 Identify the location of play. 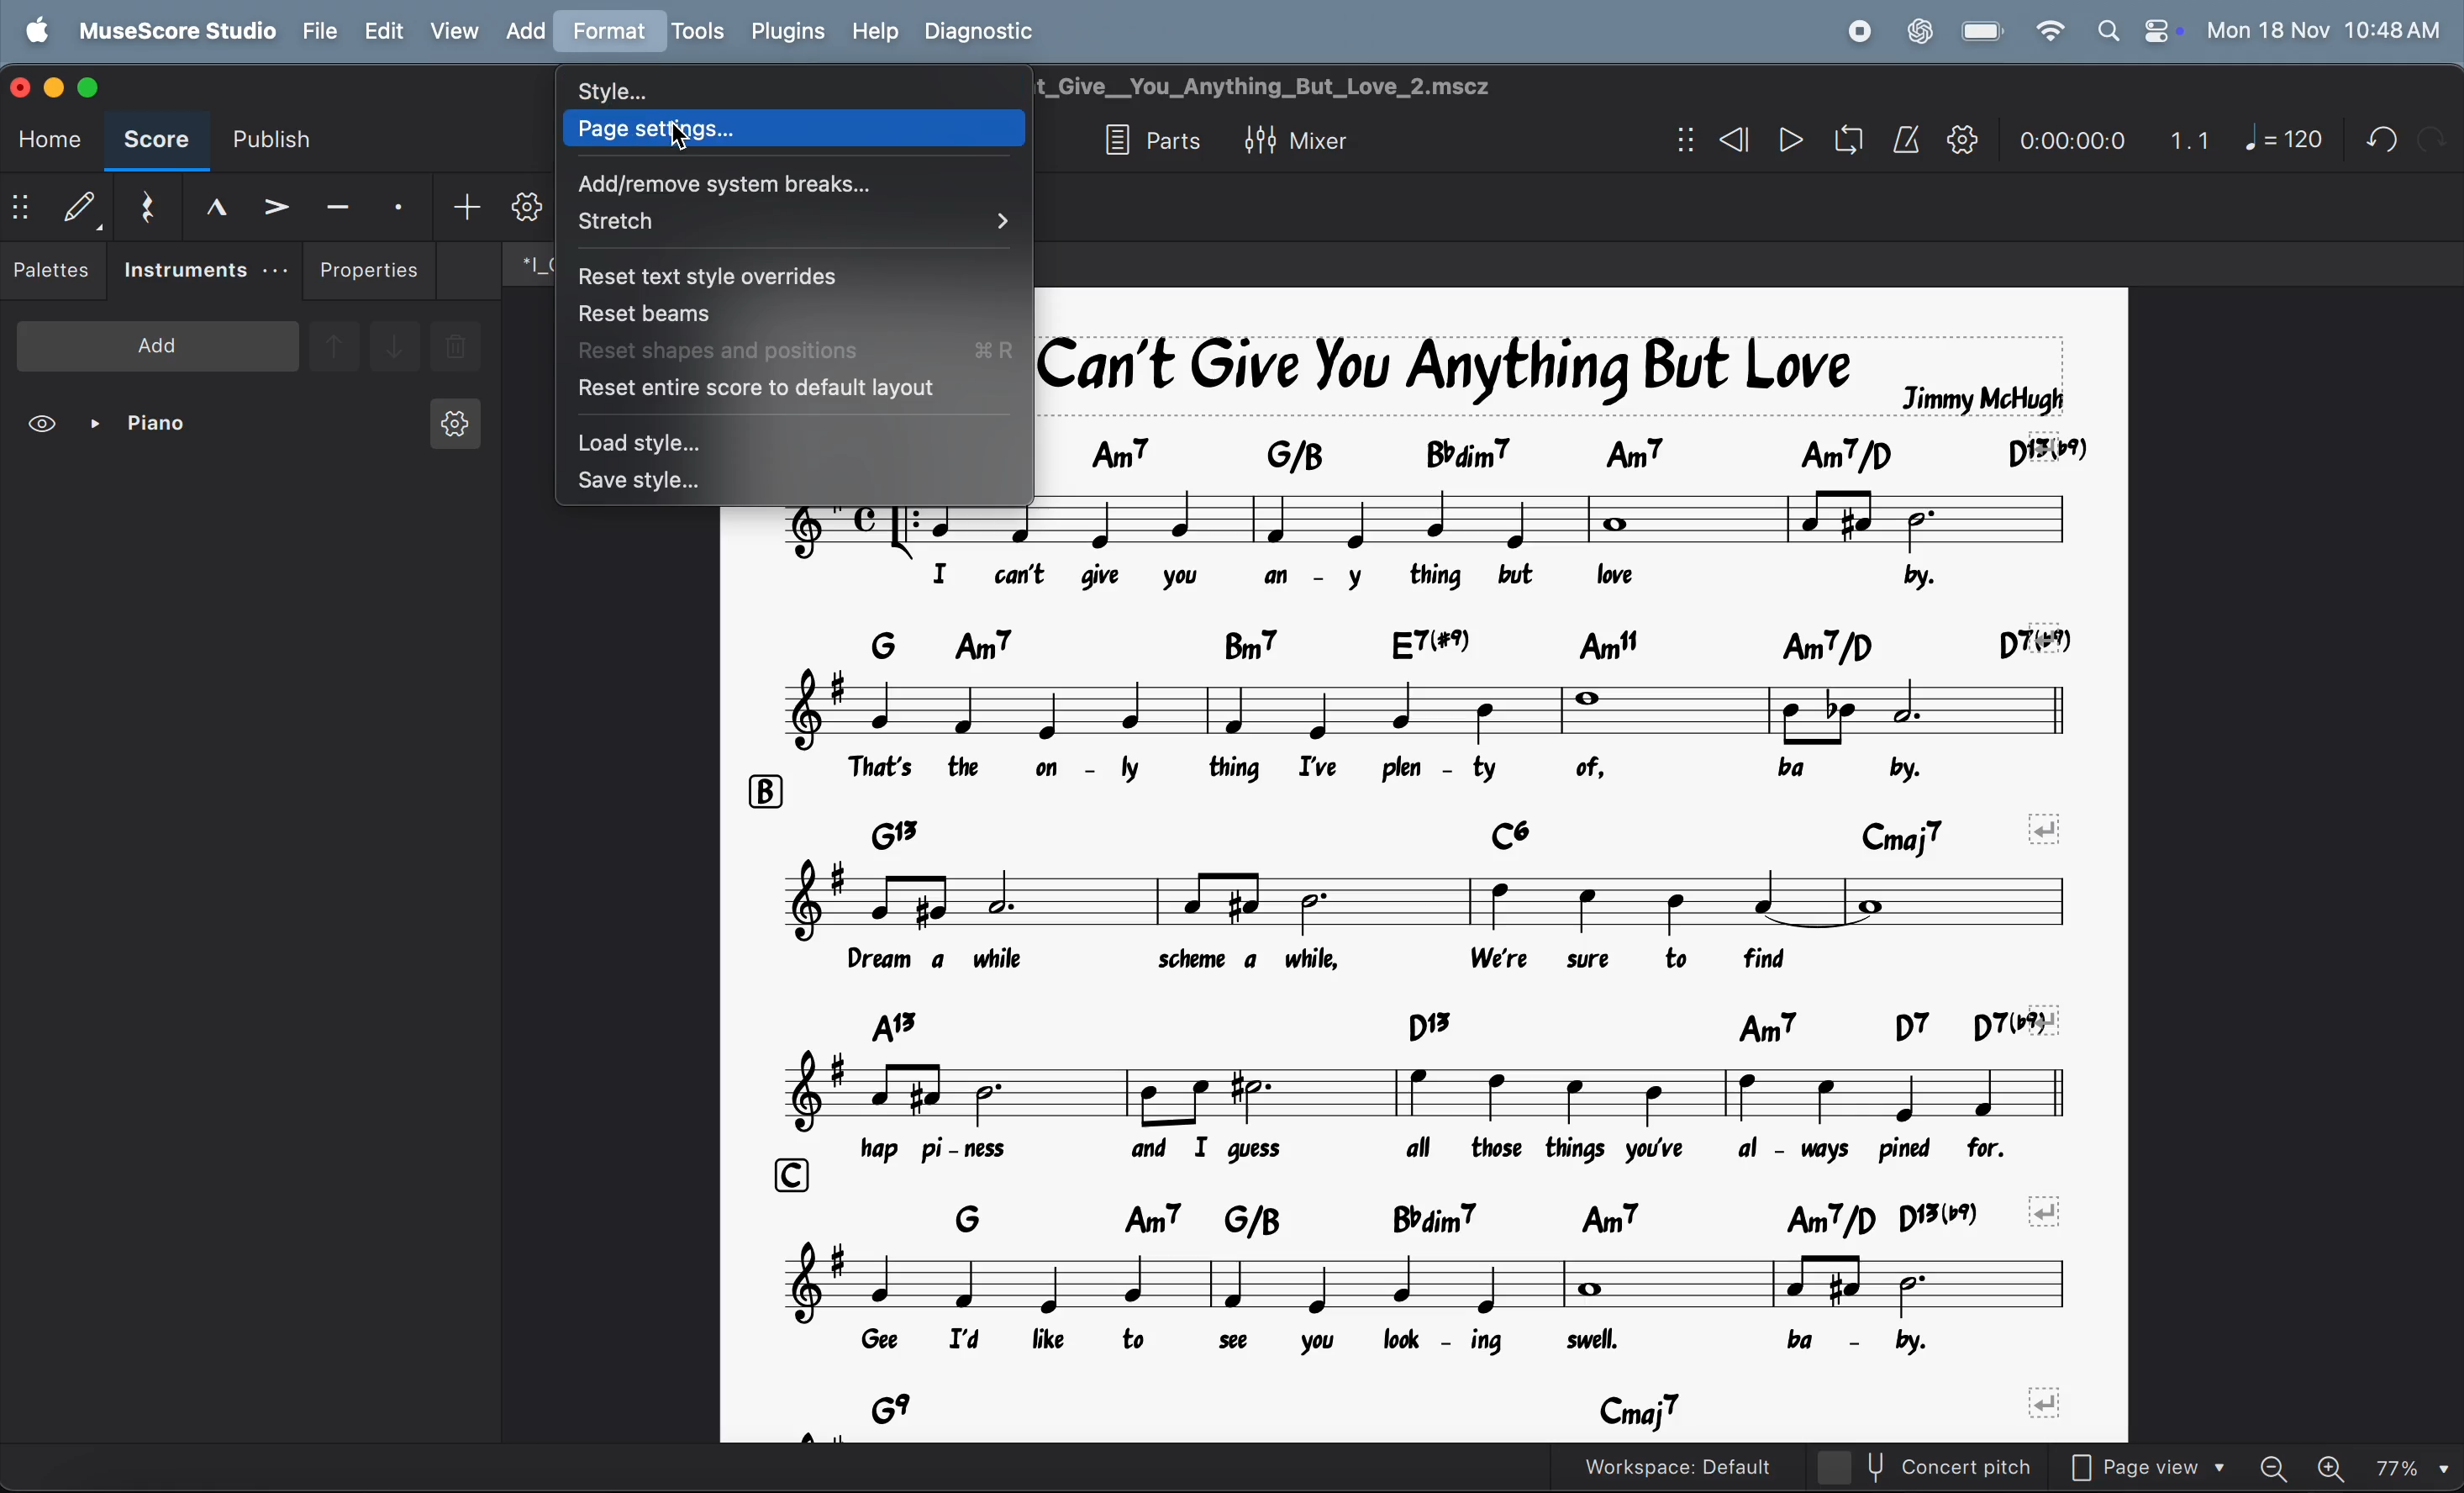
(1790, 142).